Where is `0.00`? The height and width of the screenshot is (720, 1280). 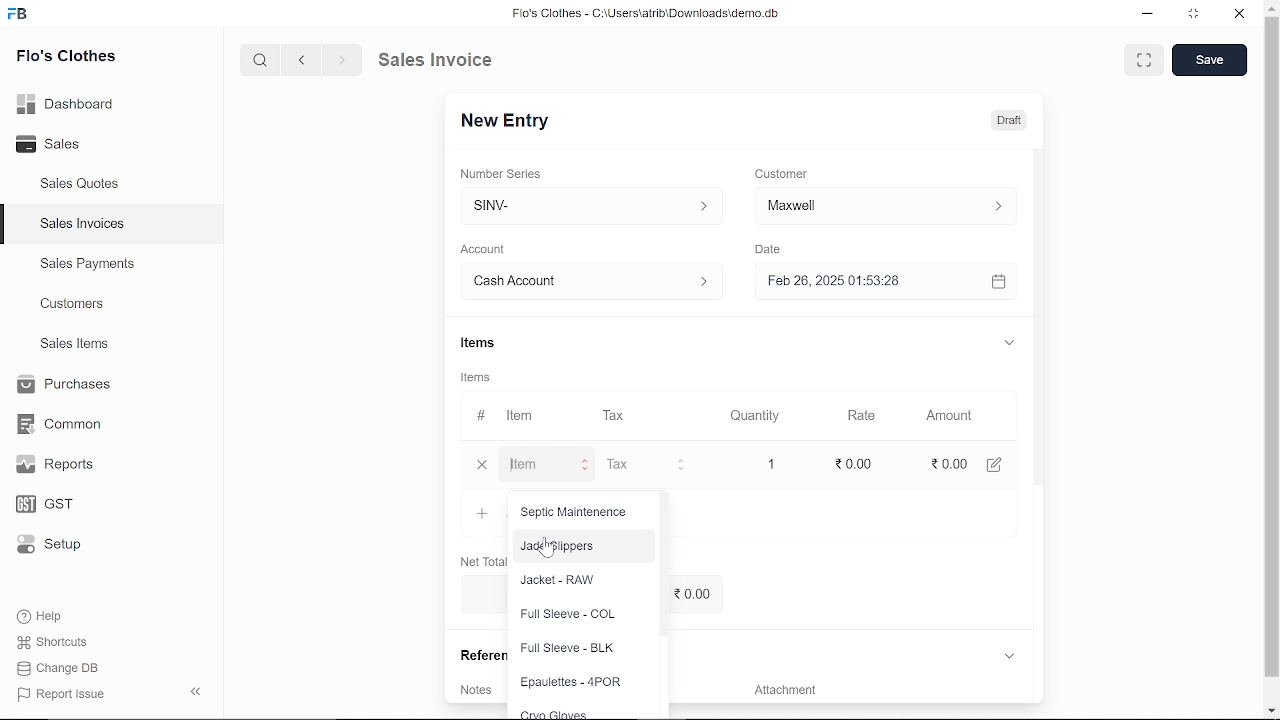
0.00 is located at coordinates (951, 463).